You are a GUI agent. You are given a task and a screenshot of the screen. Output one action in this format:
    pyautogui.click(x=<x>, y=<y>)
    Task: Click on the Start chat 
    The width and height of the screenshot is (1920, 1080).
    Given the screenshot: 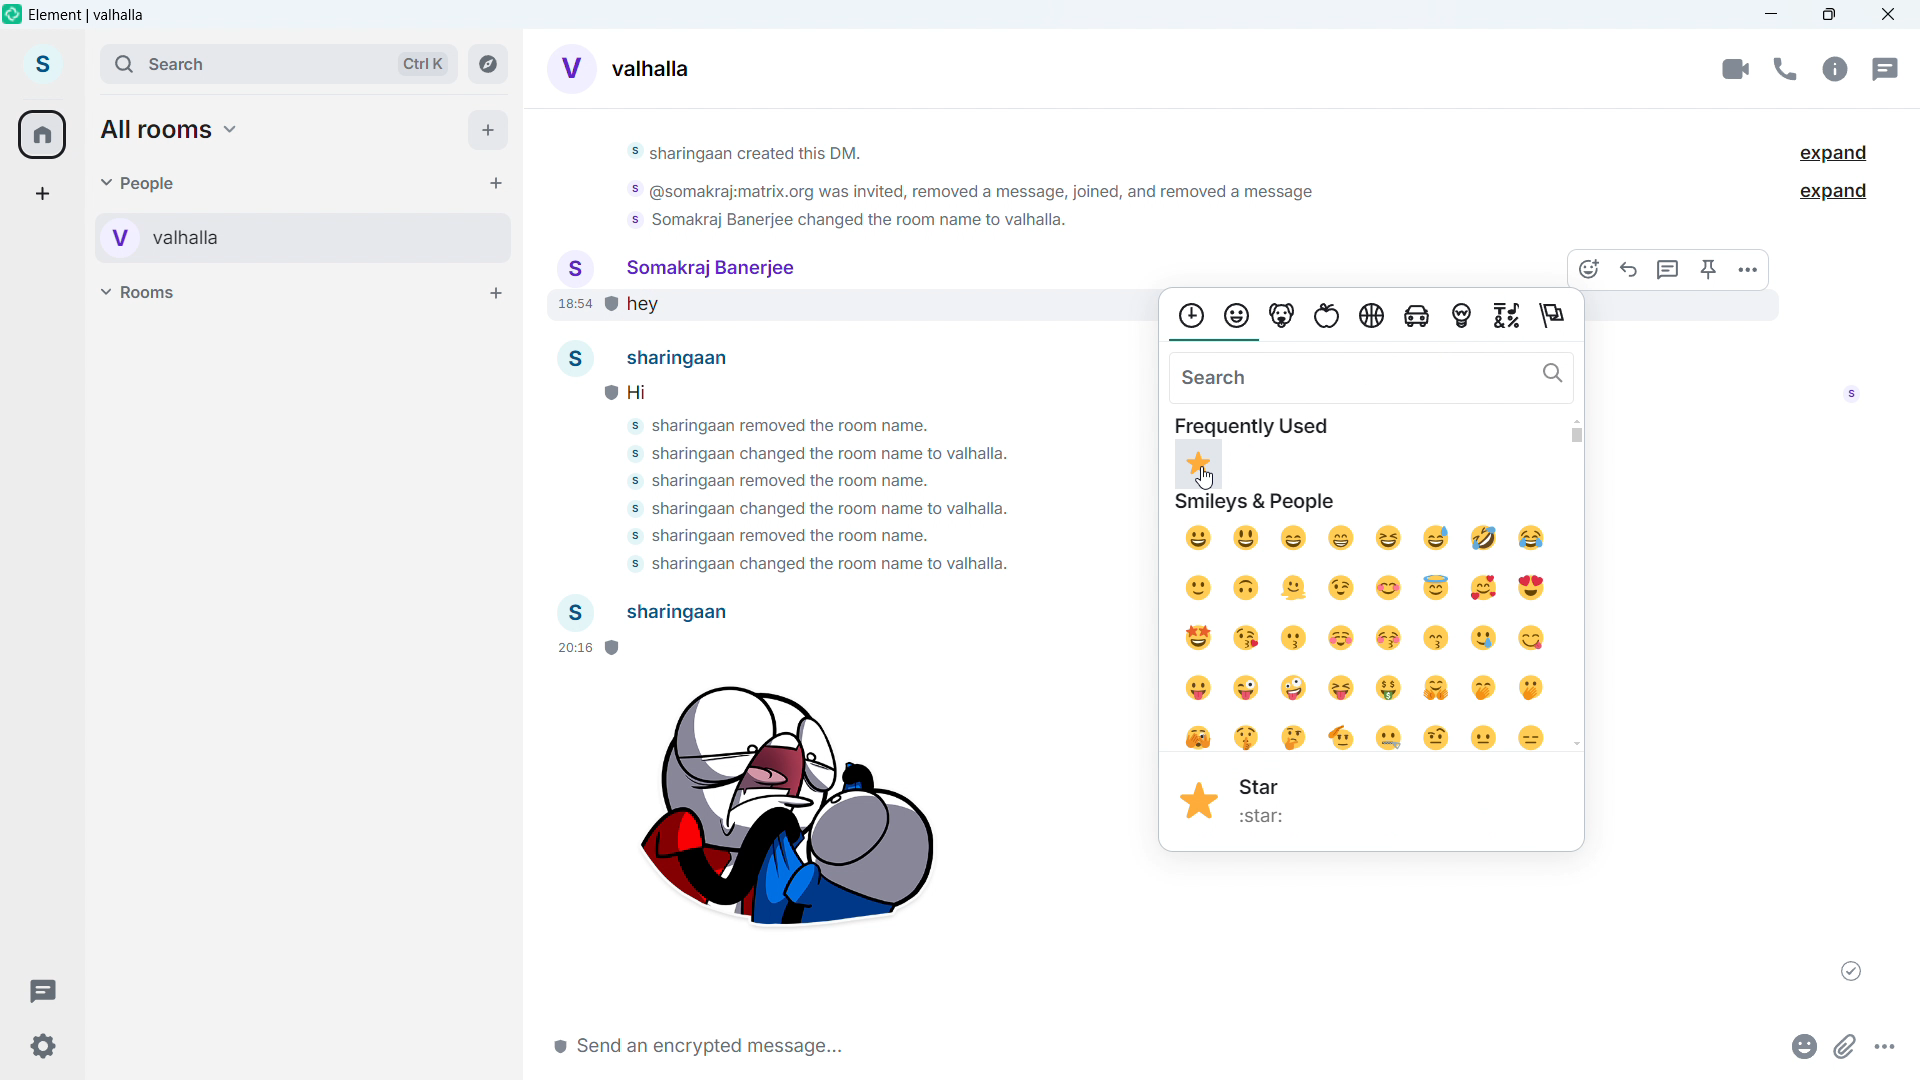 What is the action you would take?
    pyautogui.click(x=493, y=182)
    